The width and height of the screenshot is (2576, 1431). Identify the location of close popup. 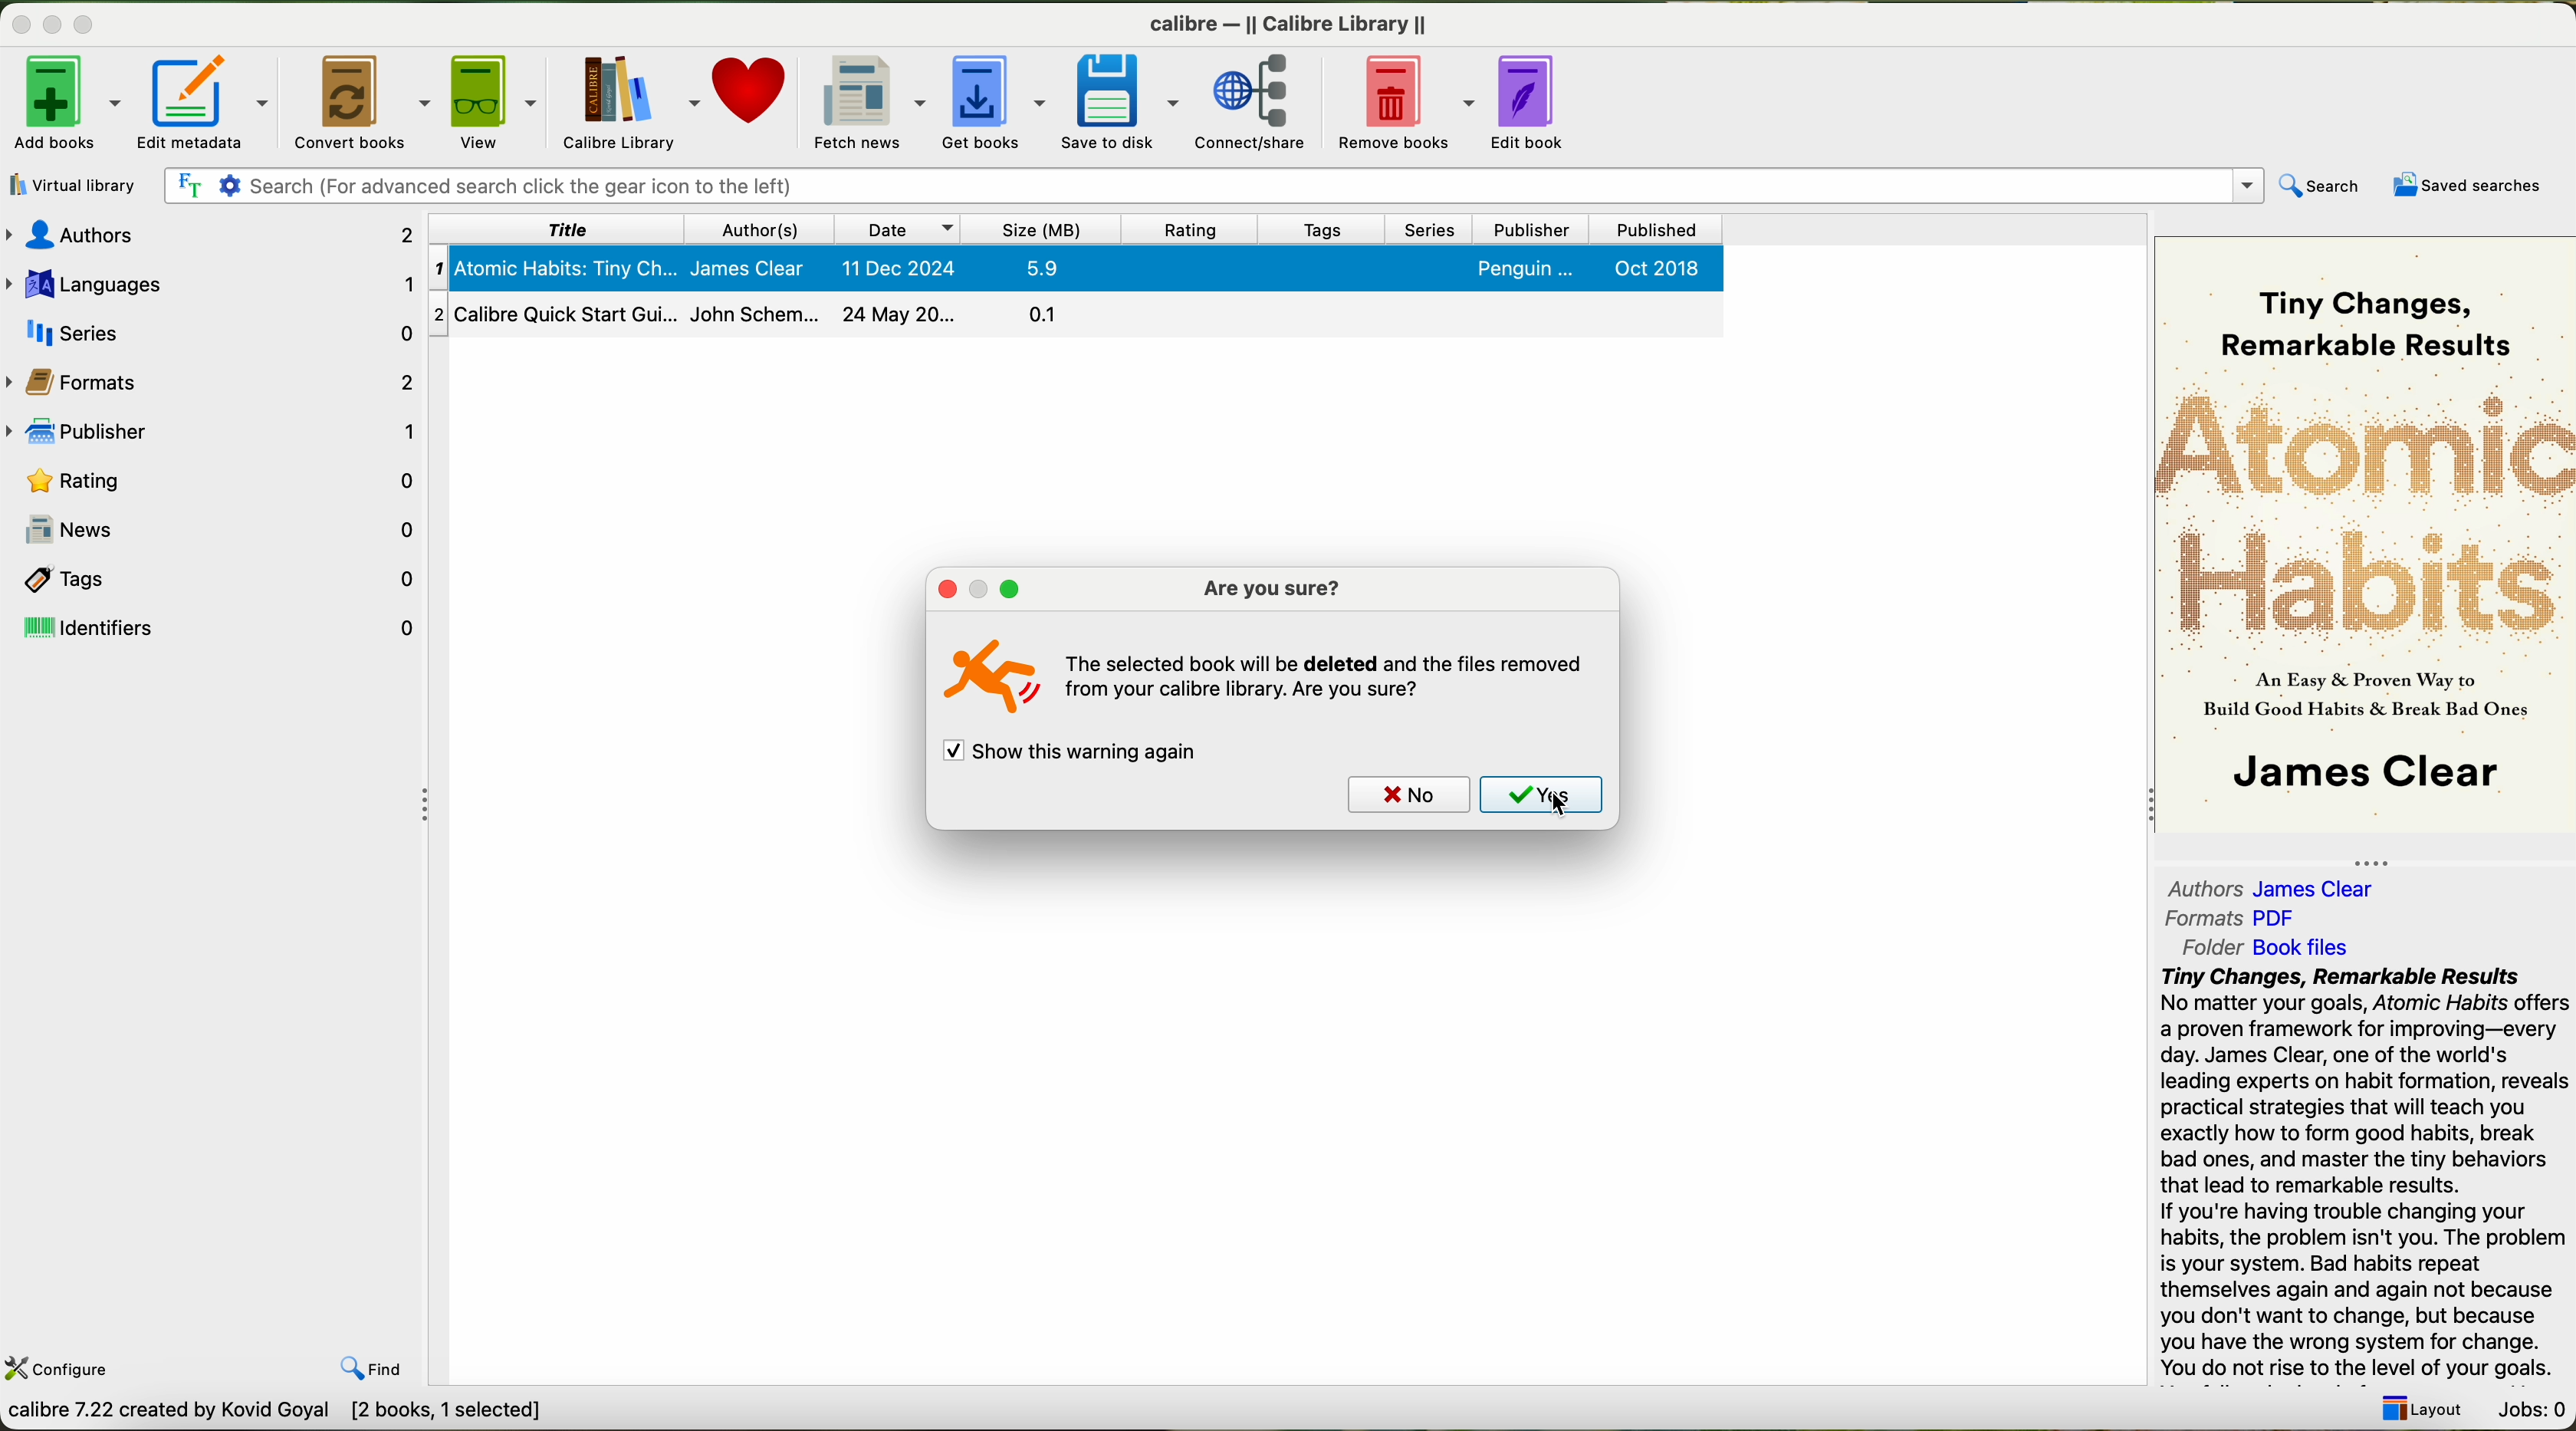
(940, 589).